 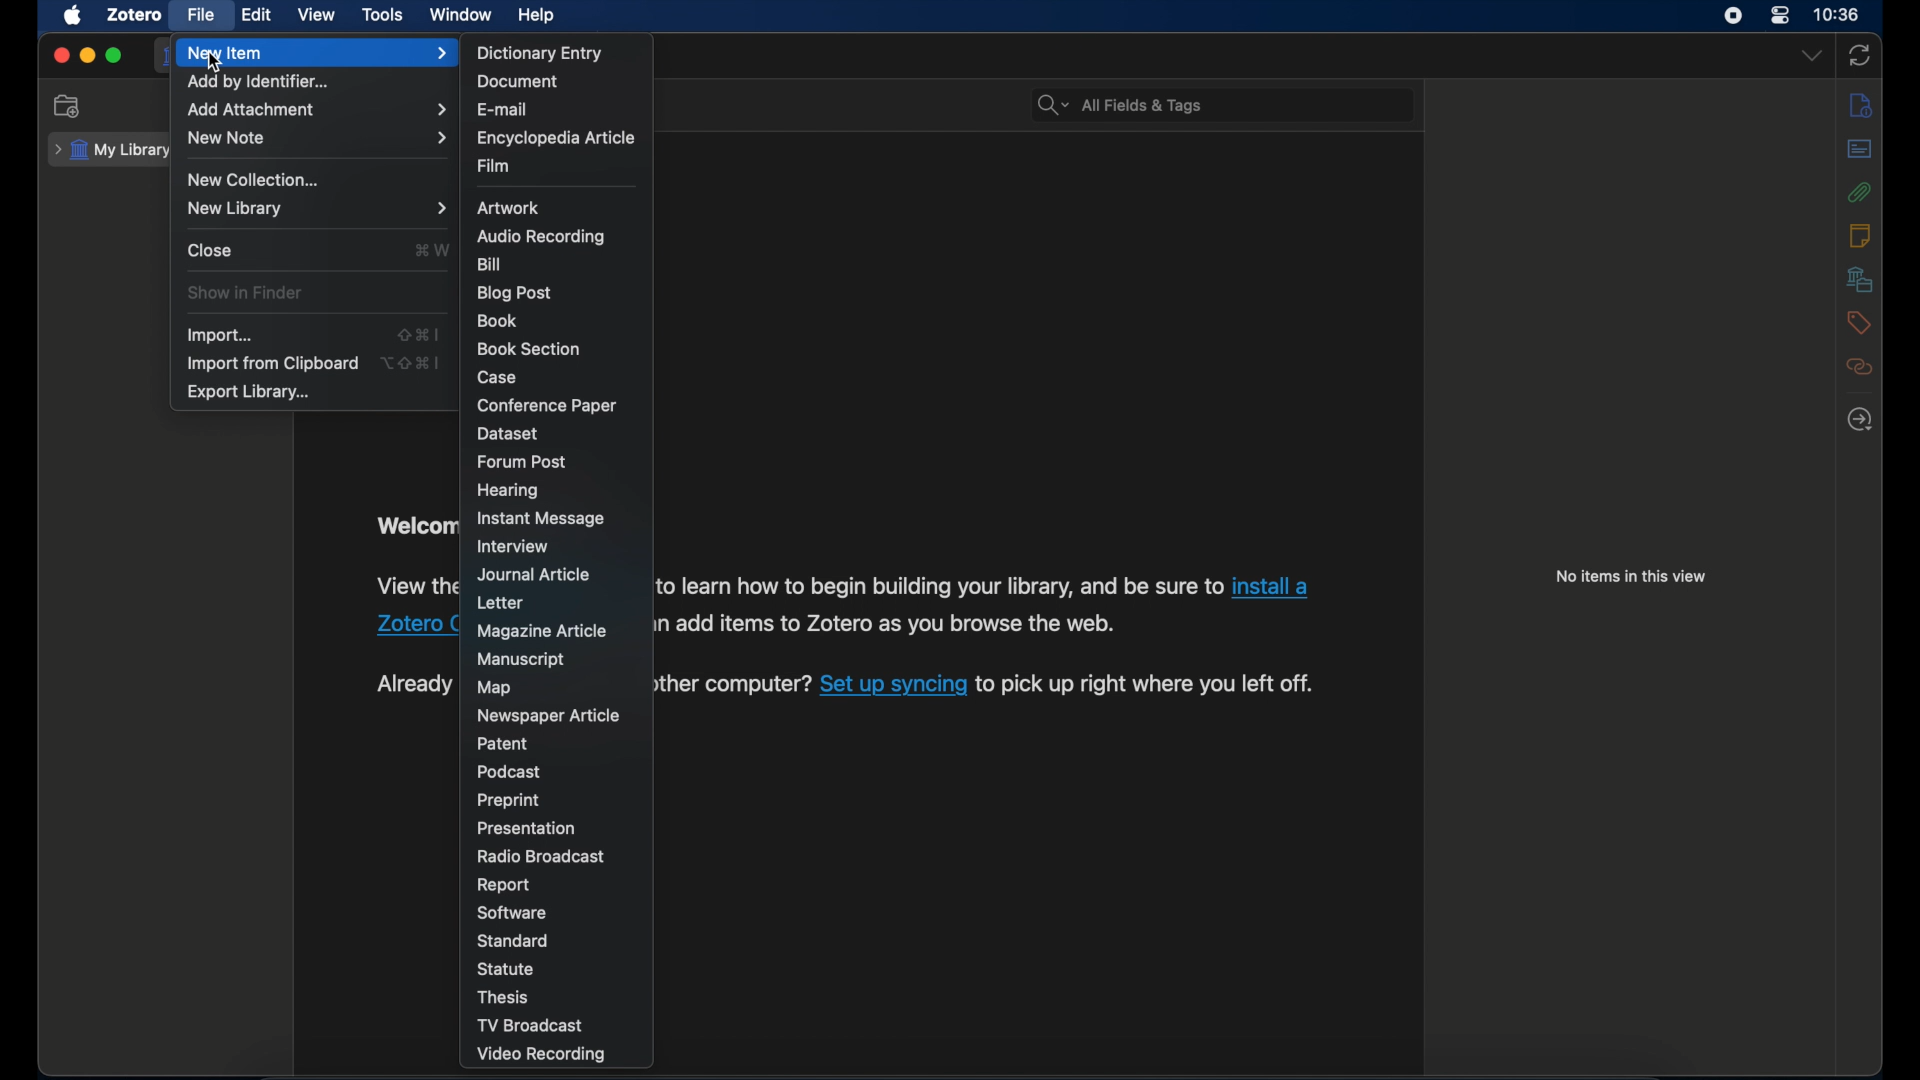 I want to click on view, so click(x=318, y=15).